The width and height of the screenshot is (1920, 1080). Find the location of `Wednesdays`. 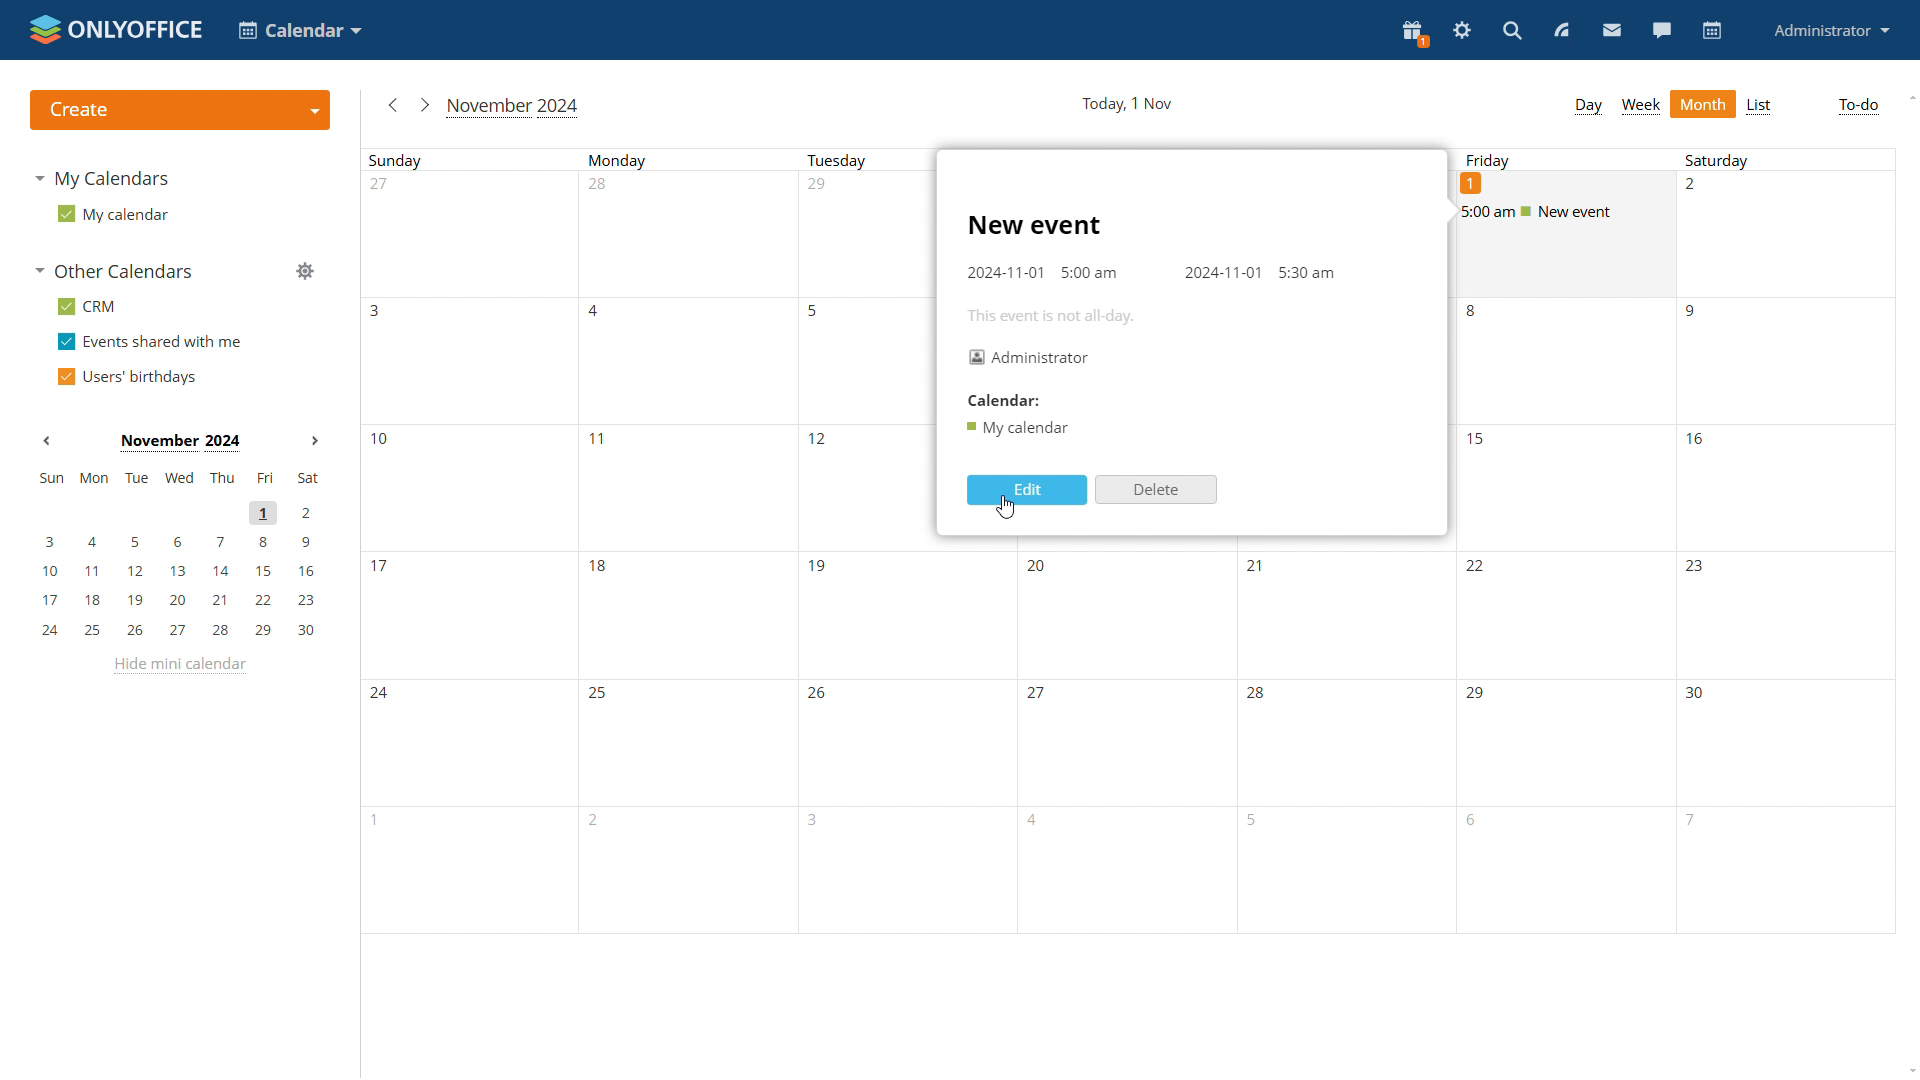

Wednesdays is located at coordinates (1125, 742).